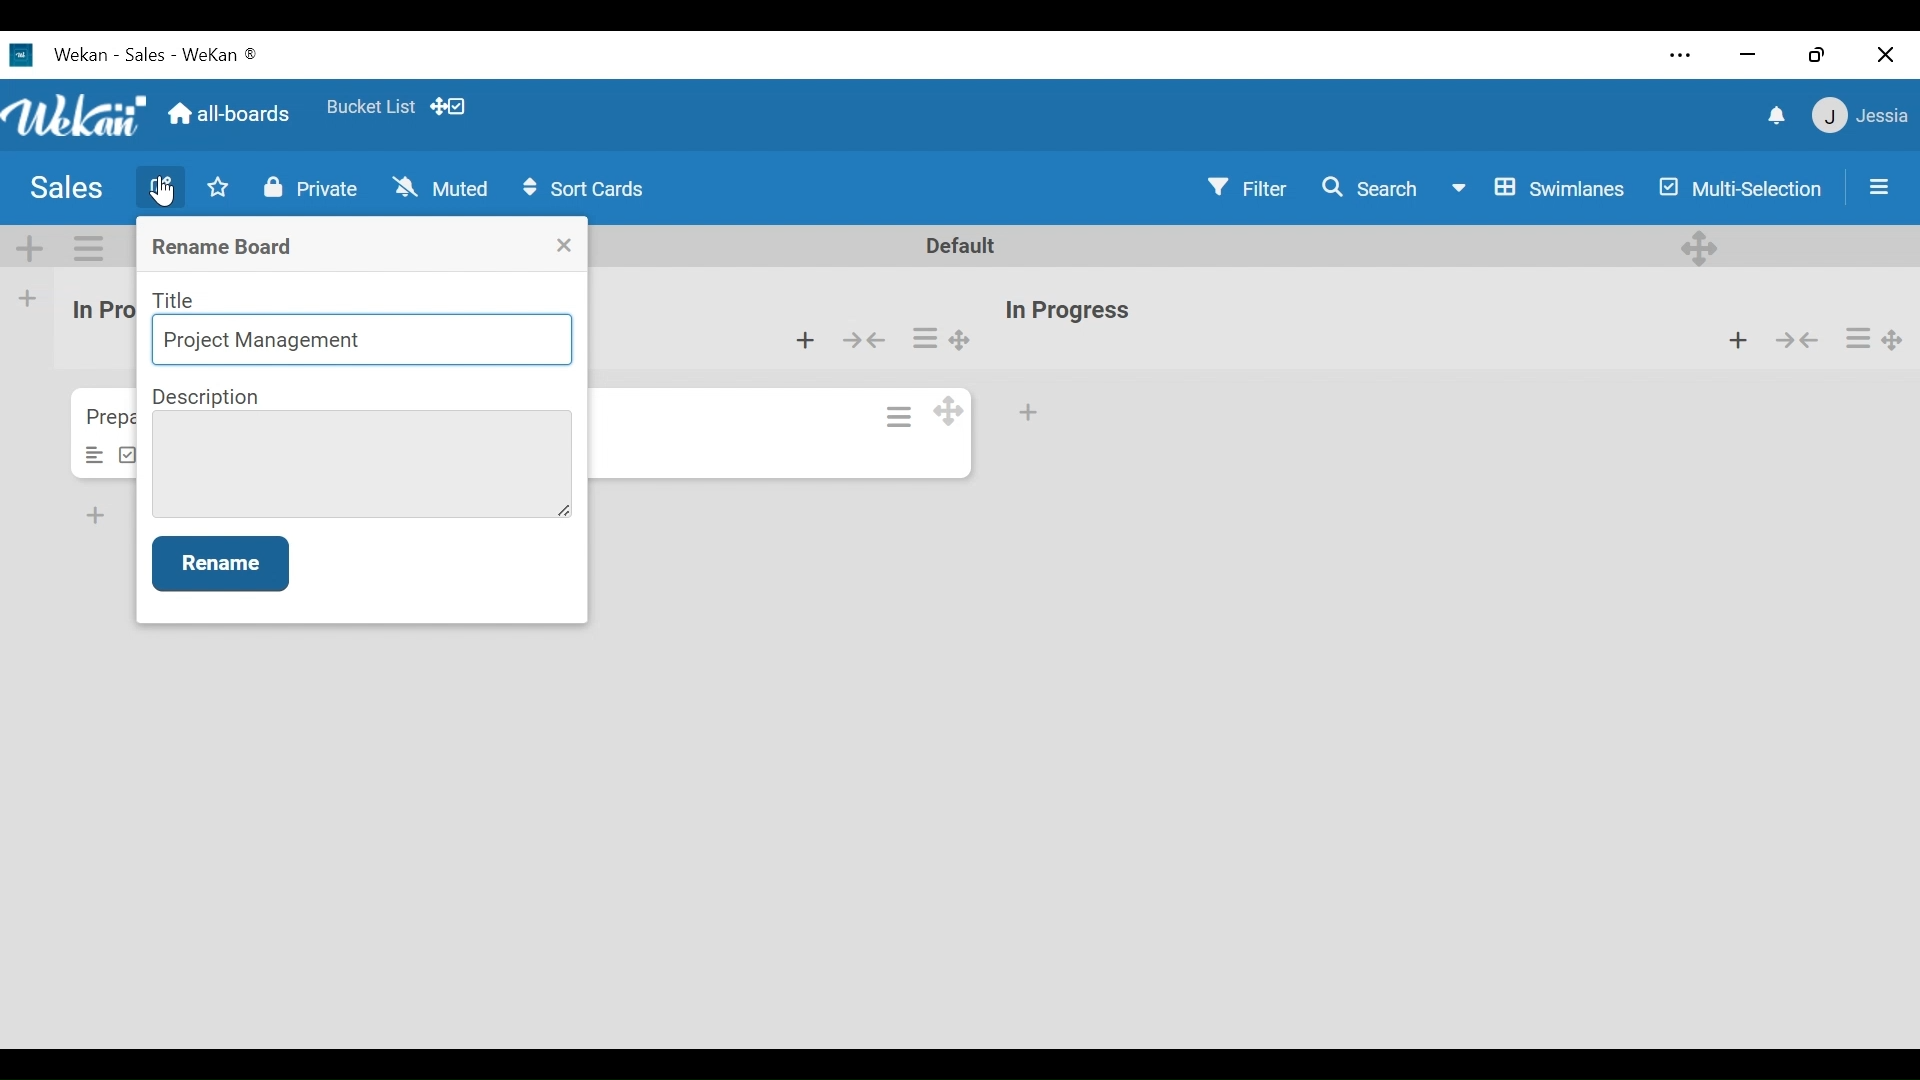 This screenshot has width=1920, height=1080. Describe the element at coordinates (1678, 56) in the screenshot. I see `settings and more` at that location.